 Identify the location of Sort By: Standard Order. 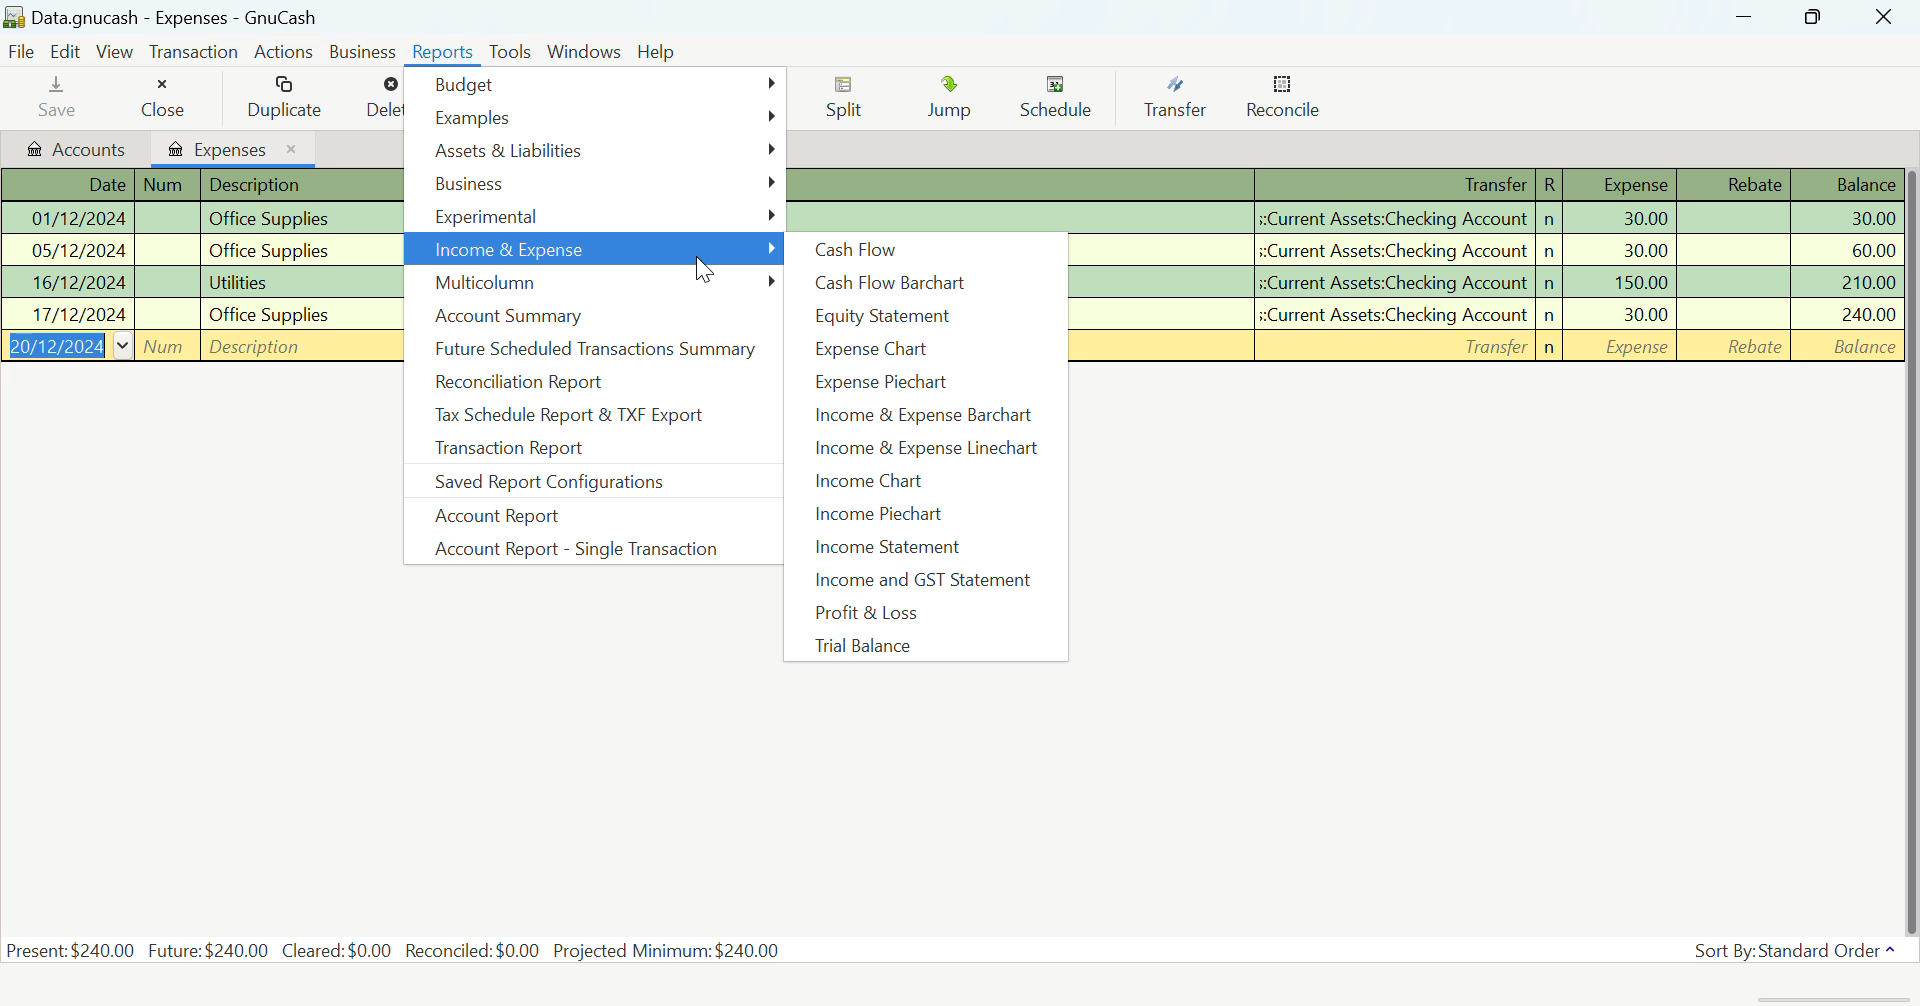
(1784, 951).